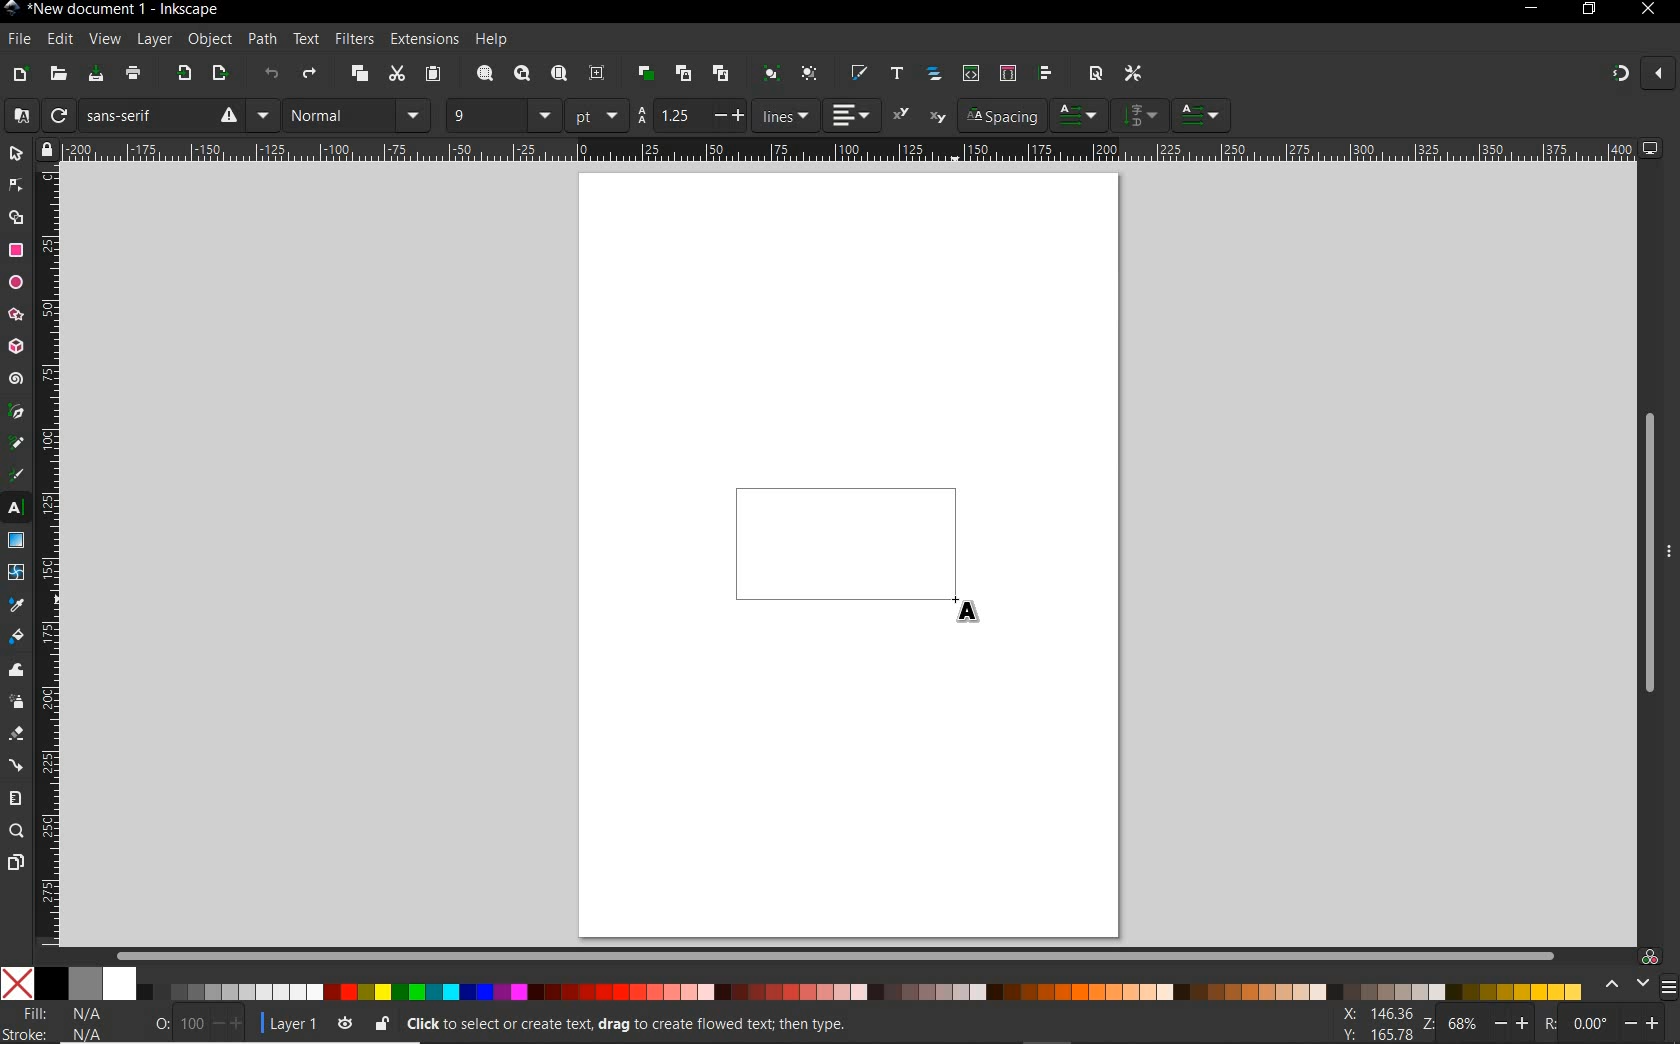 This screenshot has width=1680, height=1044. What do you see at coordinates (19, 475) in the screenshot?
I see `calligraphy tool` at bounding box center [19, 475].